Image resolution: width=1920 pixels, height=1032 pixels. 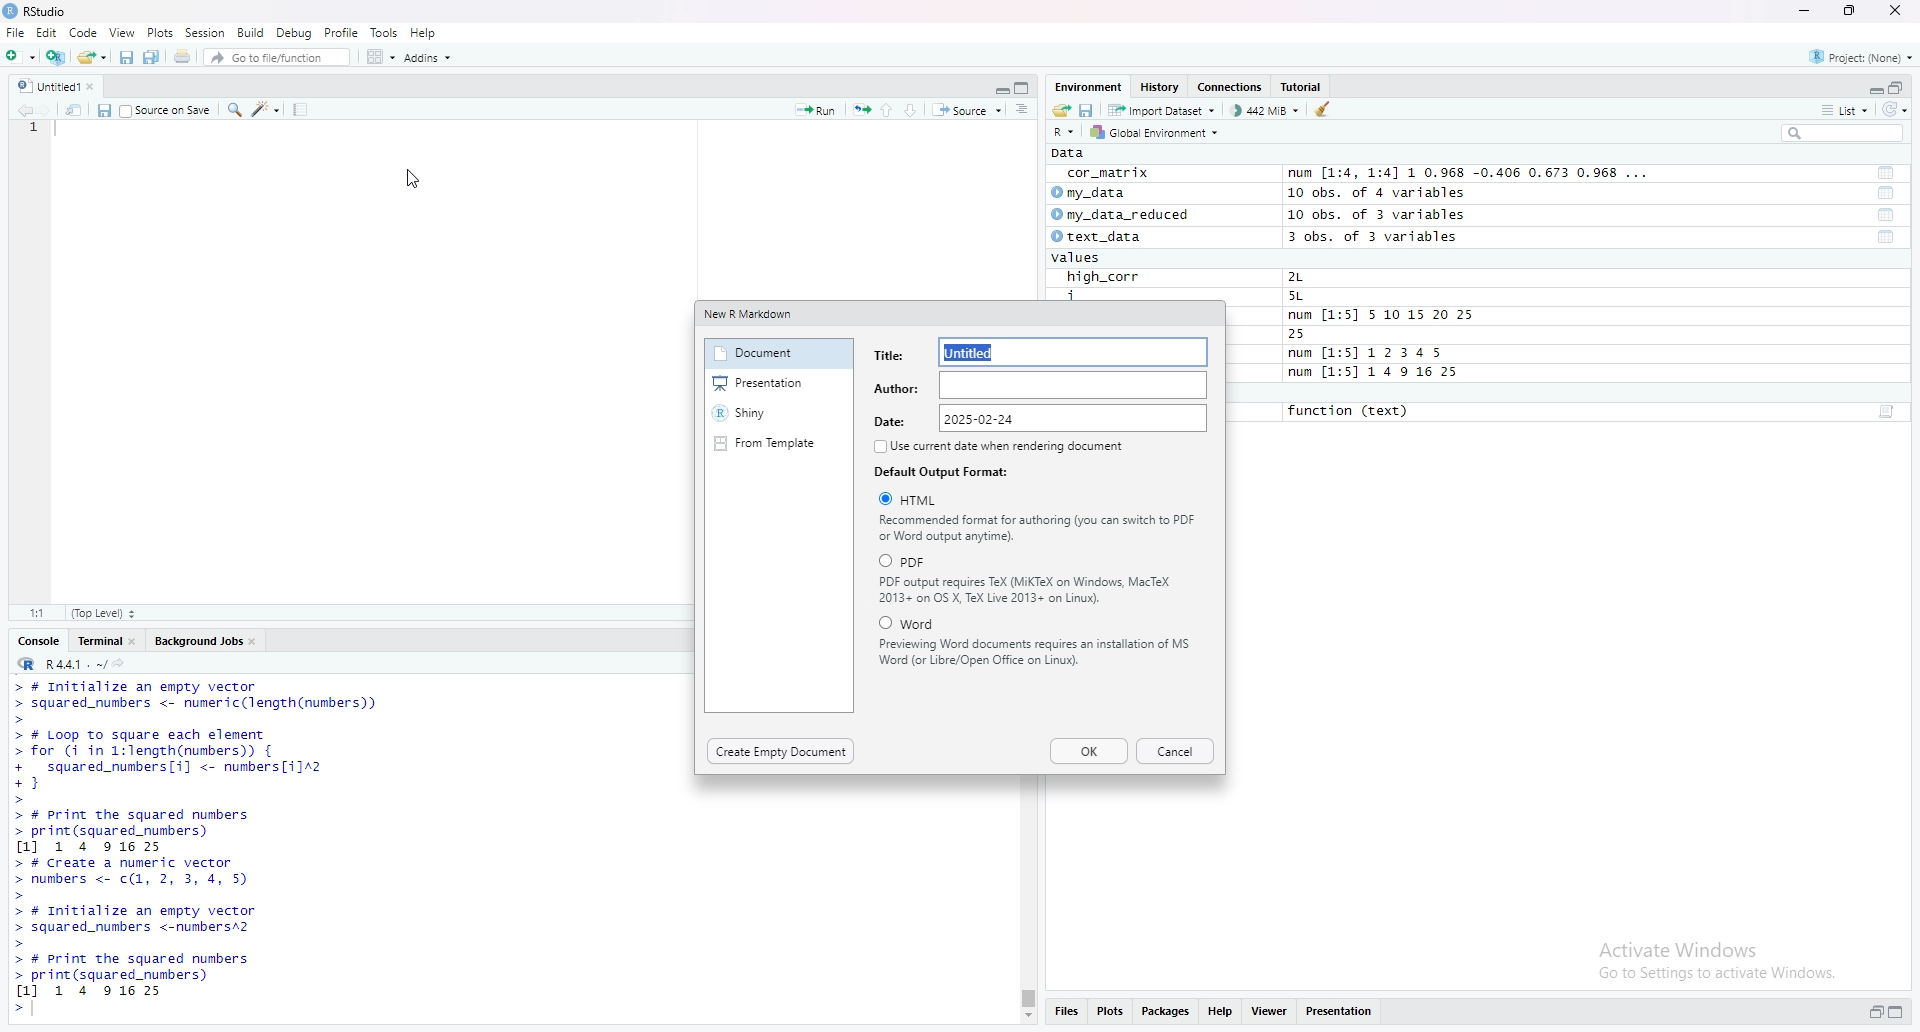 What do you see at coordinates (888, 355) in the screenshot?
I see `Title:` at bounding box center [888, 355].